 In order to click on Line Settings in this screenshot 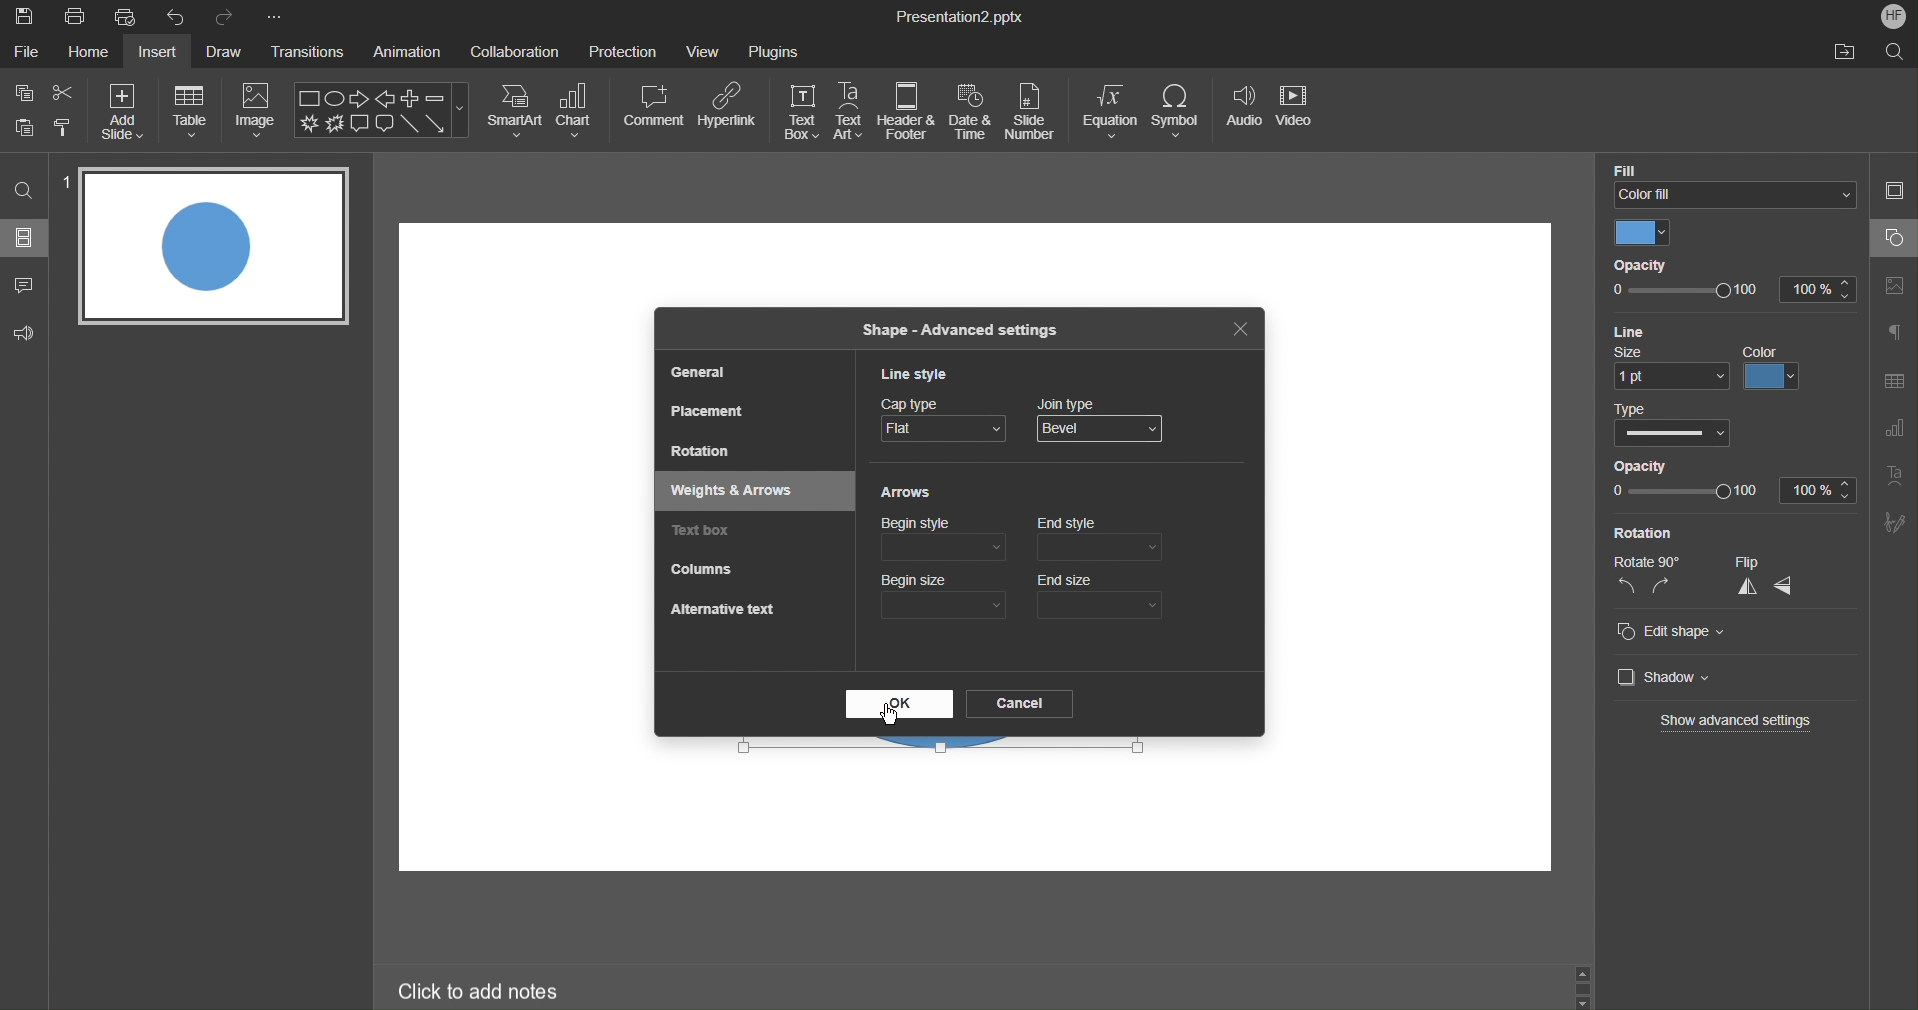, I will do `click(1637, 330)`.